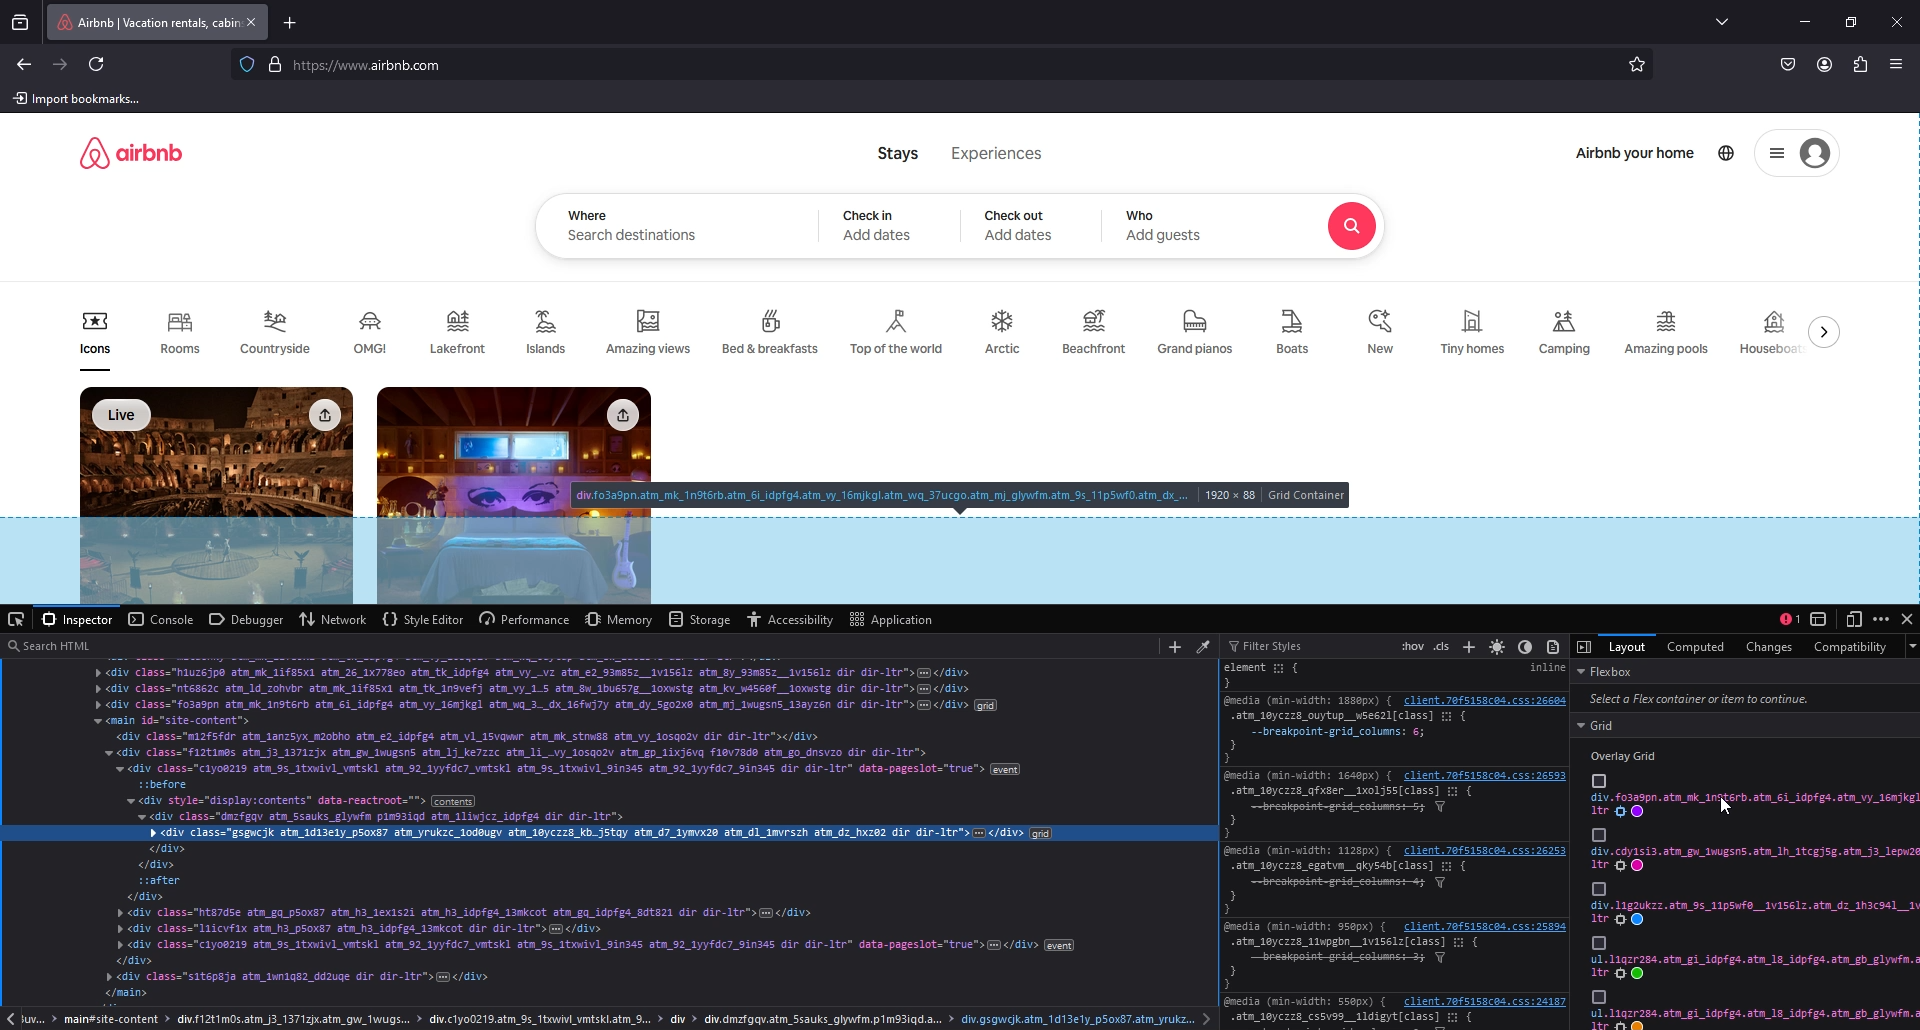 This screenshot has height=1030, width=1920. What do you see at coordinates (1815, 154) in the screenshot?
I see `Account avatar ` at bounding box center [1815, 154].